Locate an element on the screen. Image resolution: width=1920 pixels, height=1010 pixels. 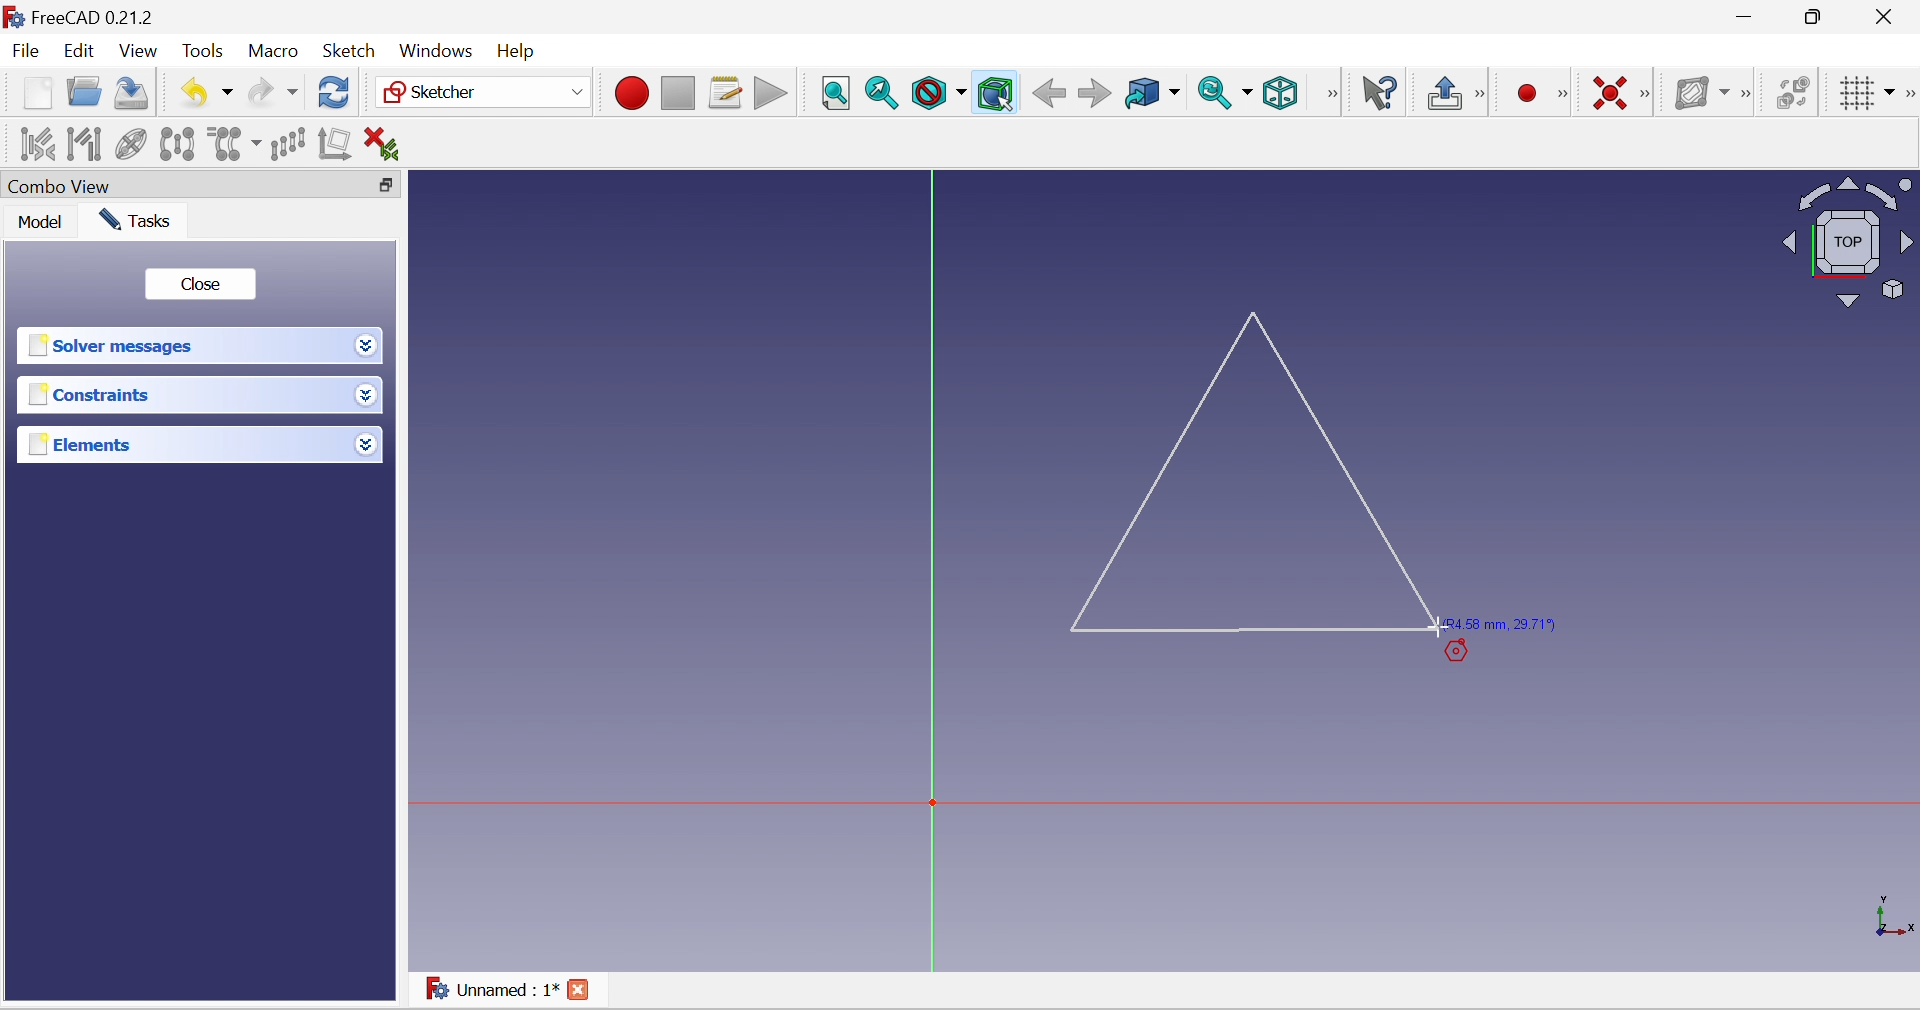
New is located at coordinates (37, 93).